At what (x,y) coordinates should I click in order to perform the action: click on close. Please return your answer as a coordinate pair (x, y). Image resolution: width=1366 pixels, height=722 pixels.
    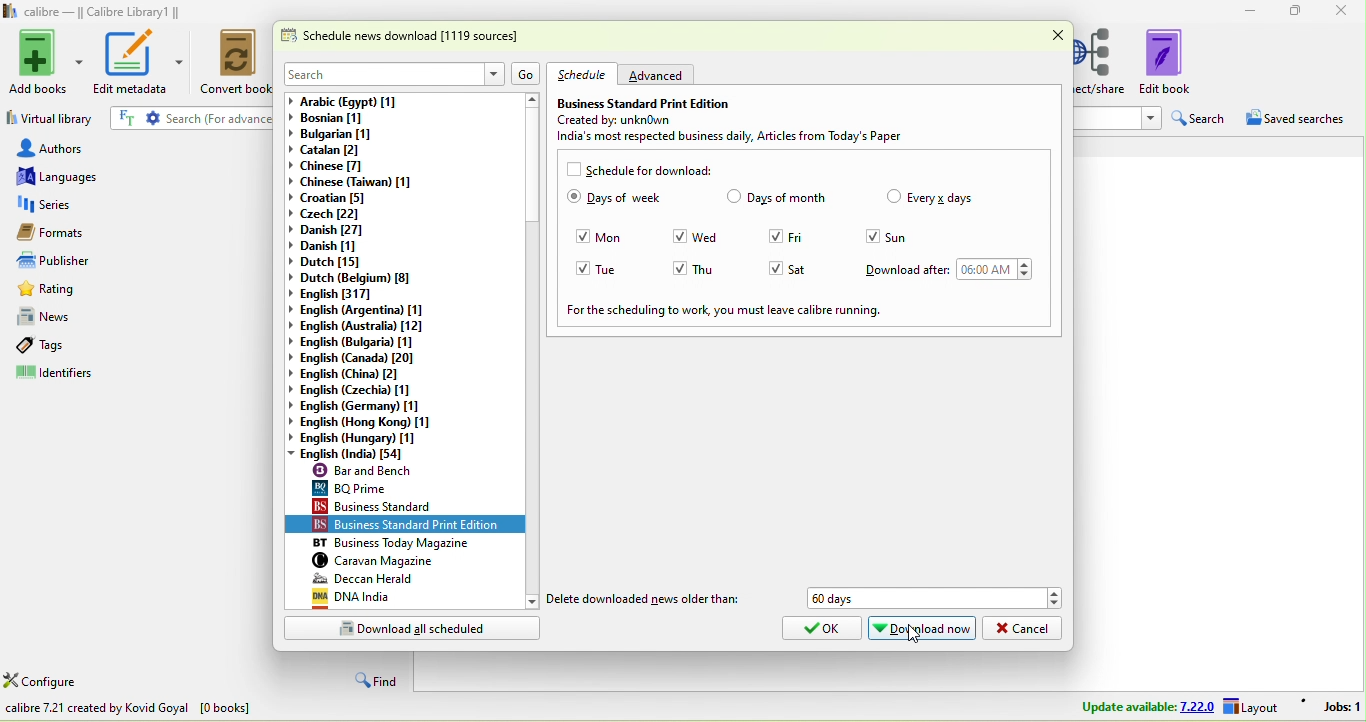
    Looking at the image, I should click on (1057, 36).